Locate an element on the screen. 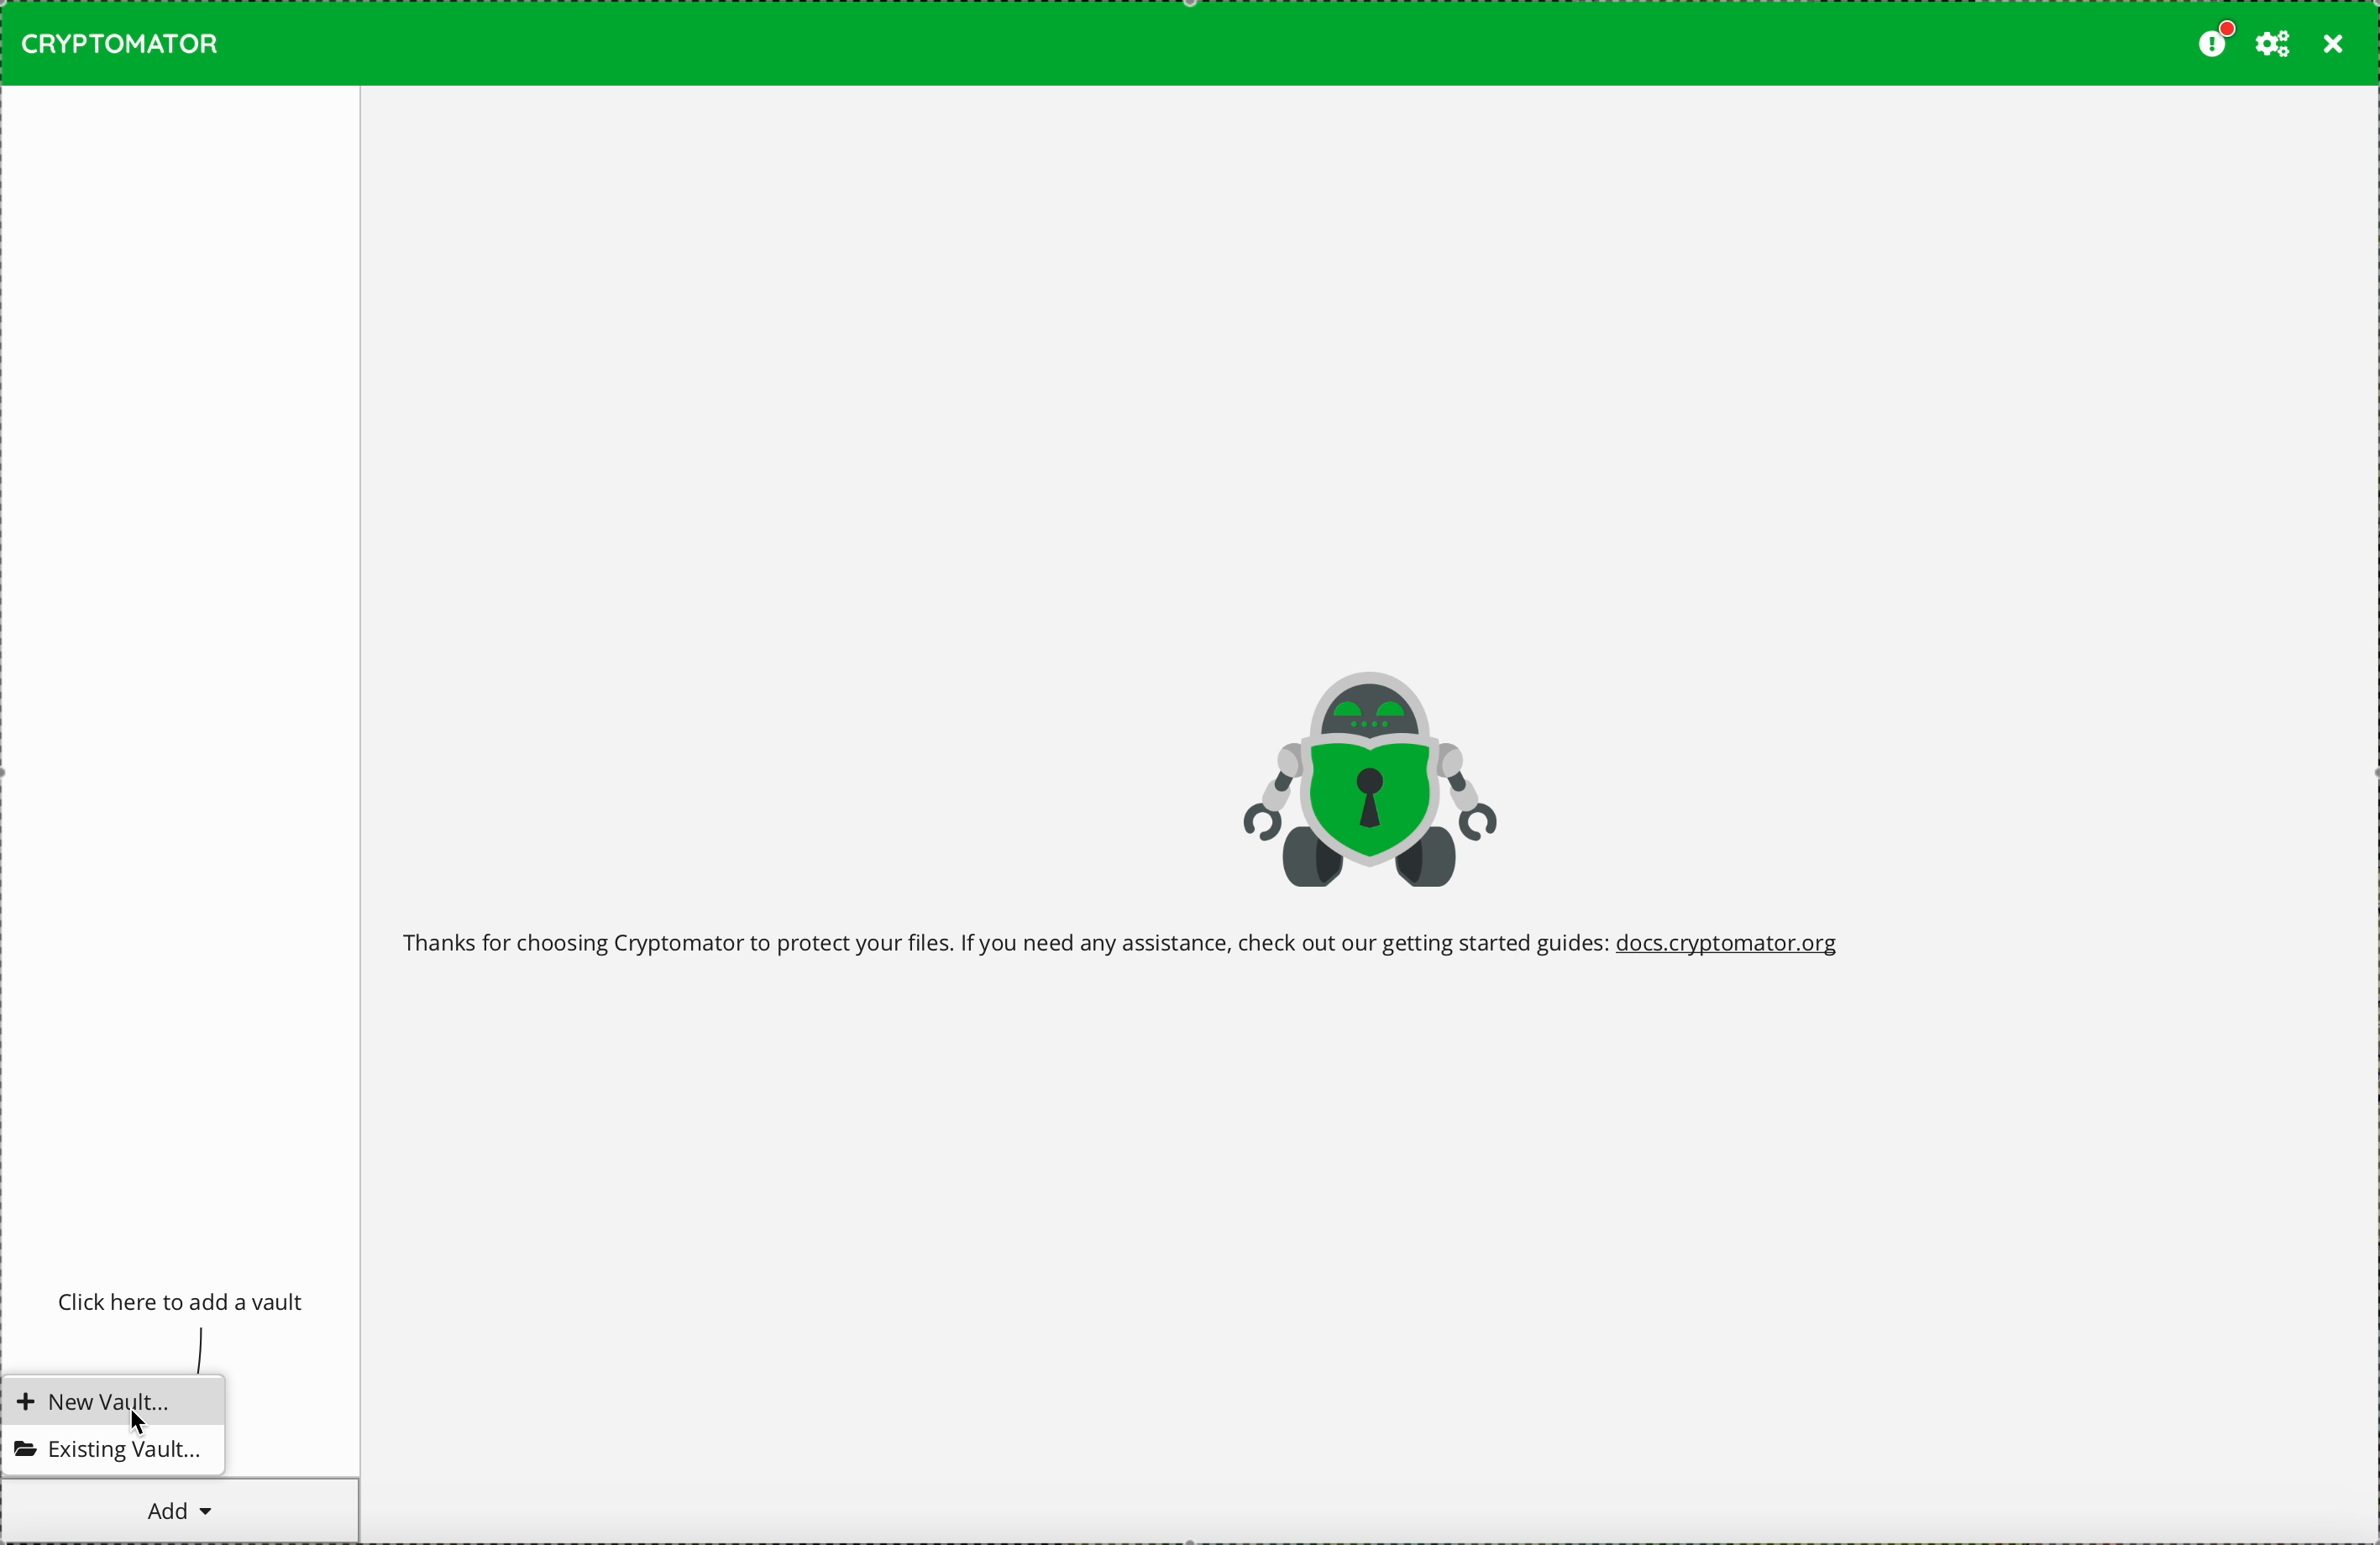 This screenshot has width=2380, height=1545. cursor on add button is located at coordinates (178, 1510).